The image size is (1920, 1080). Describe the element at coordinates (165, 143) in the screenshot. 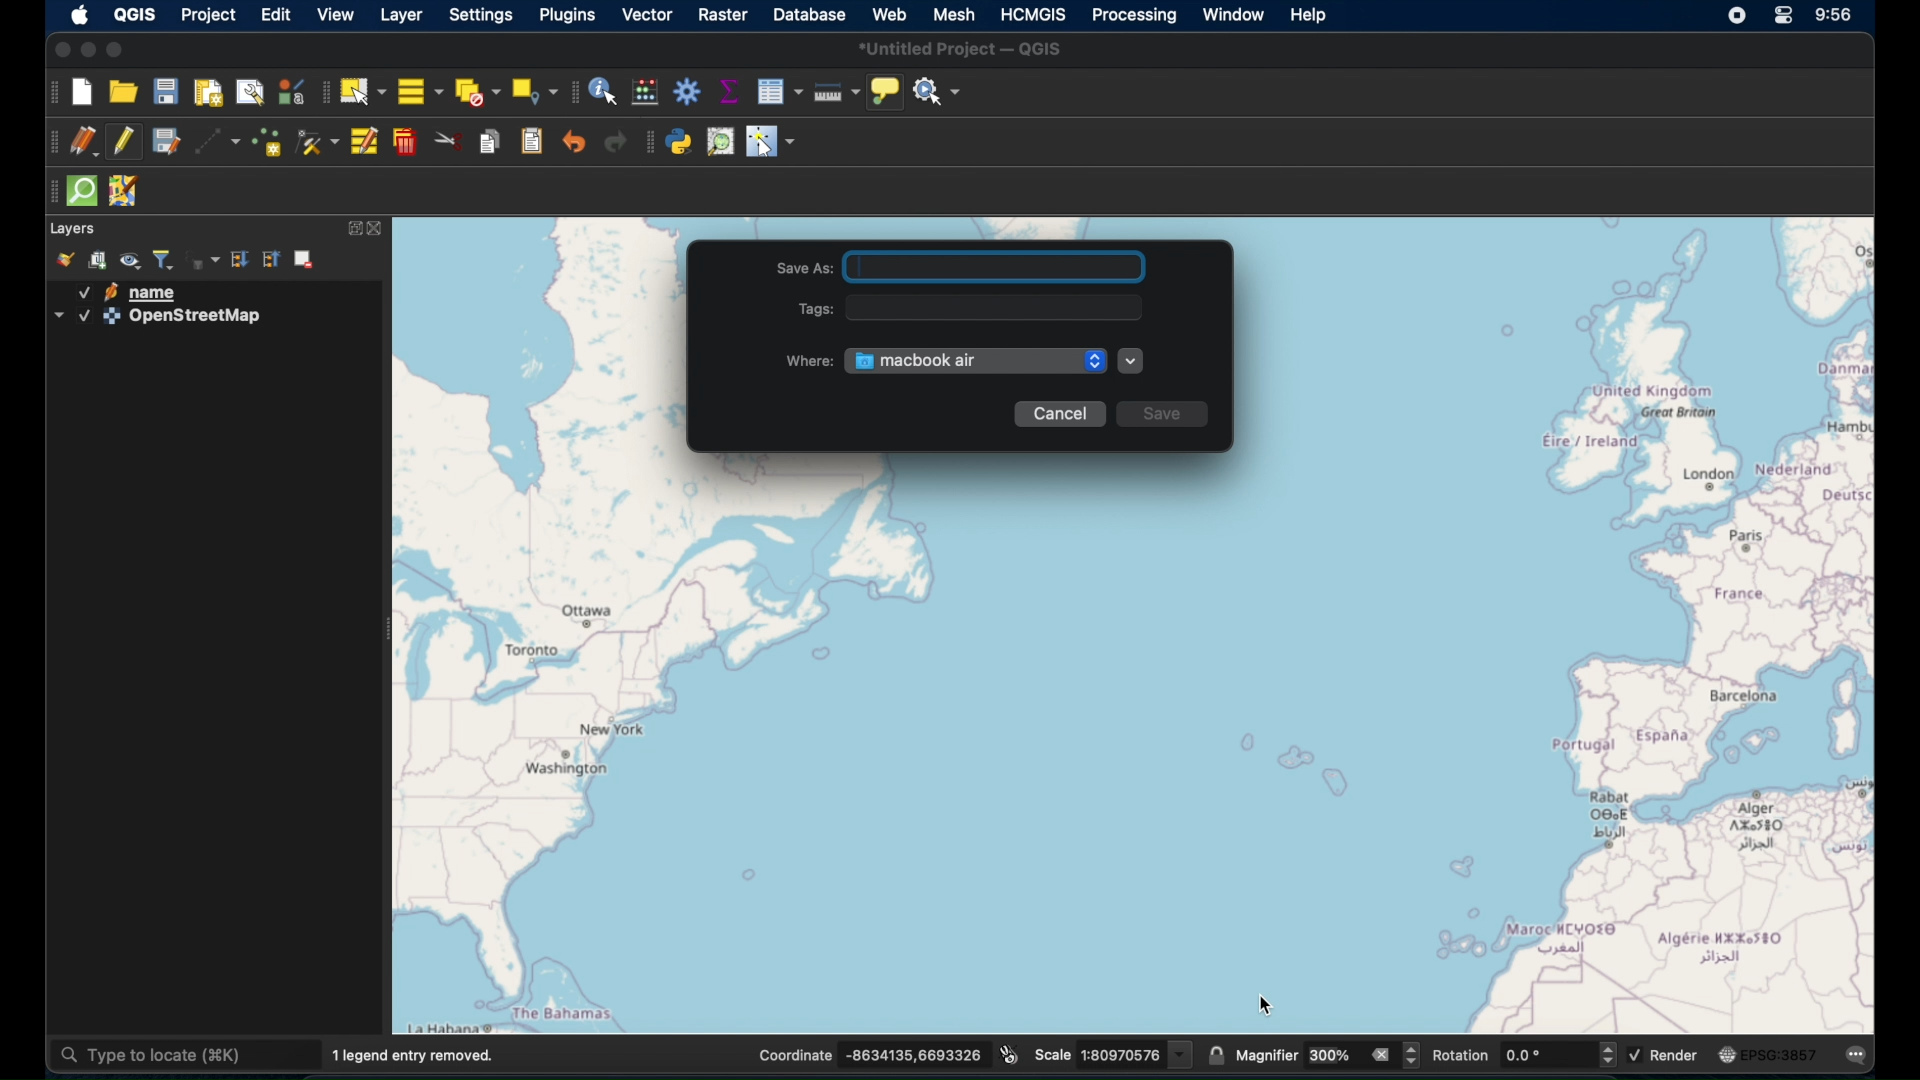

I see `save edits` at that location.